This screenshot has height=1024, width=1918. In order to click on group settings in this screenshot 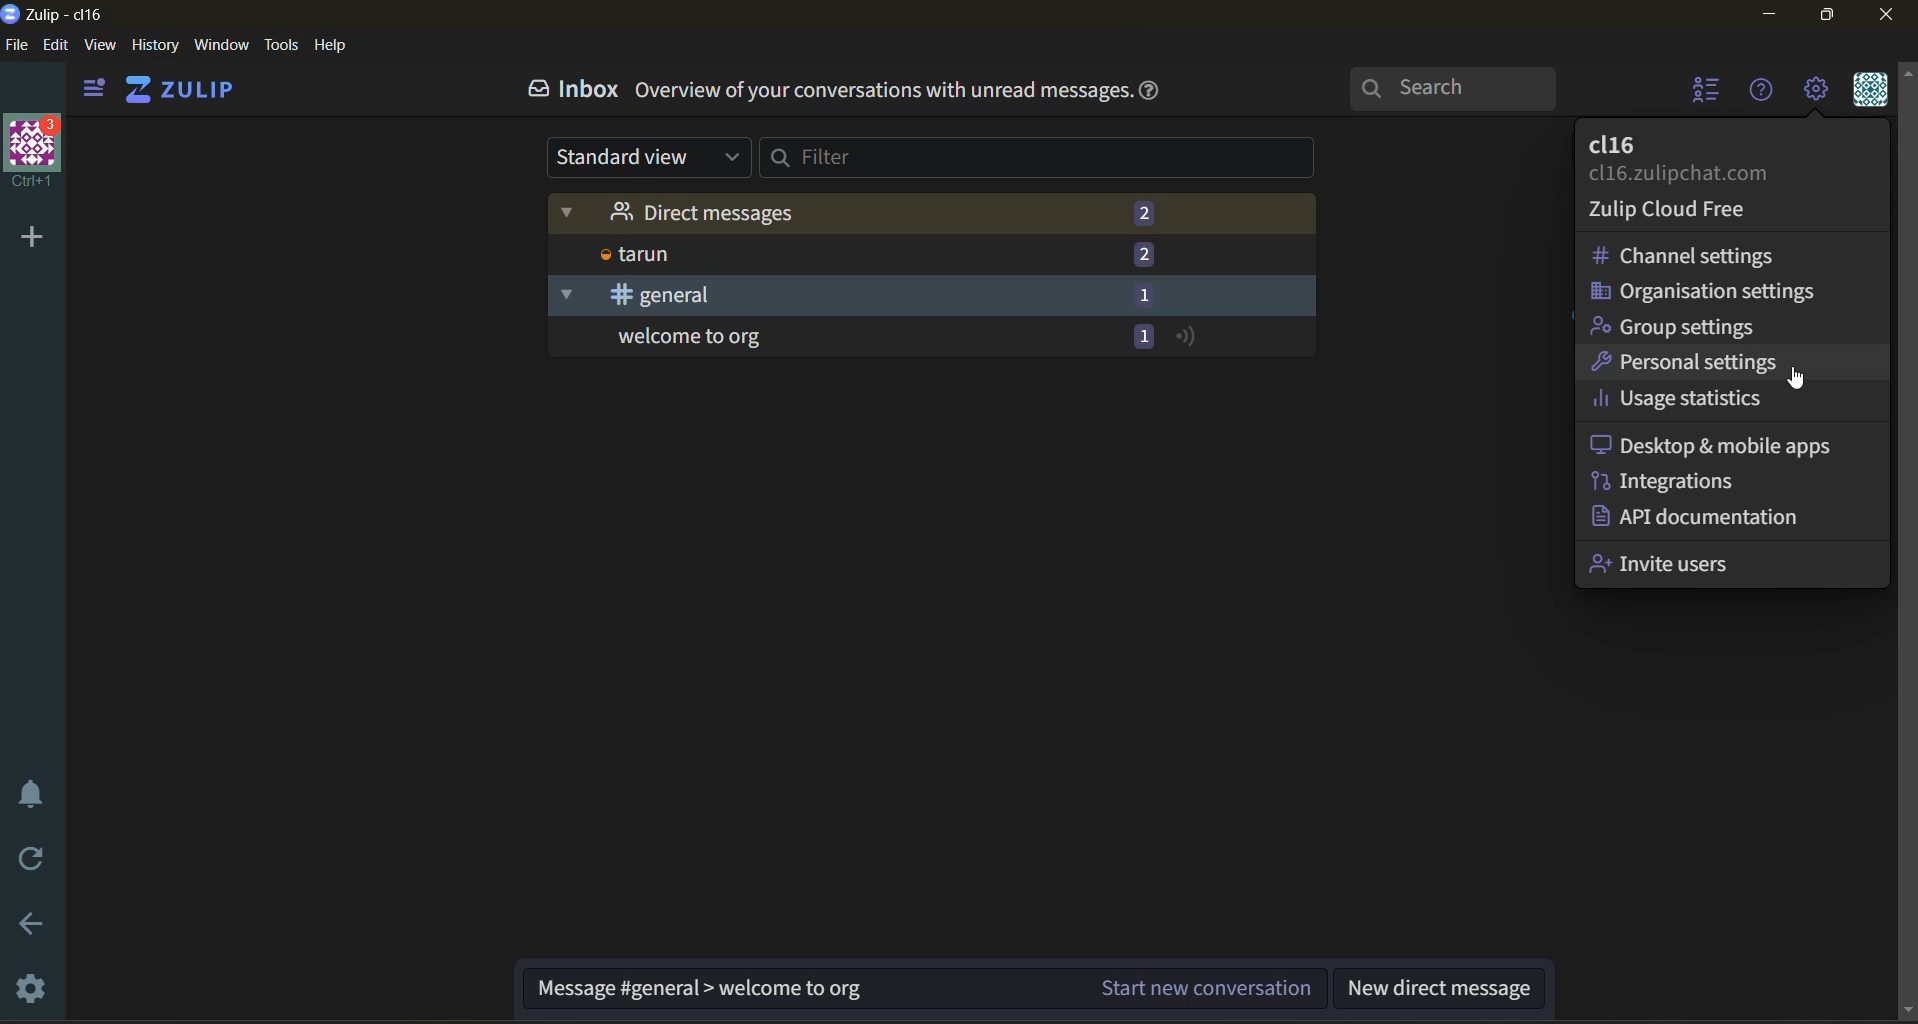, I will do `click(1729, 326)`.